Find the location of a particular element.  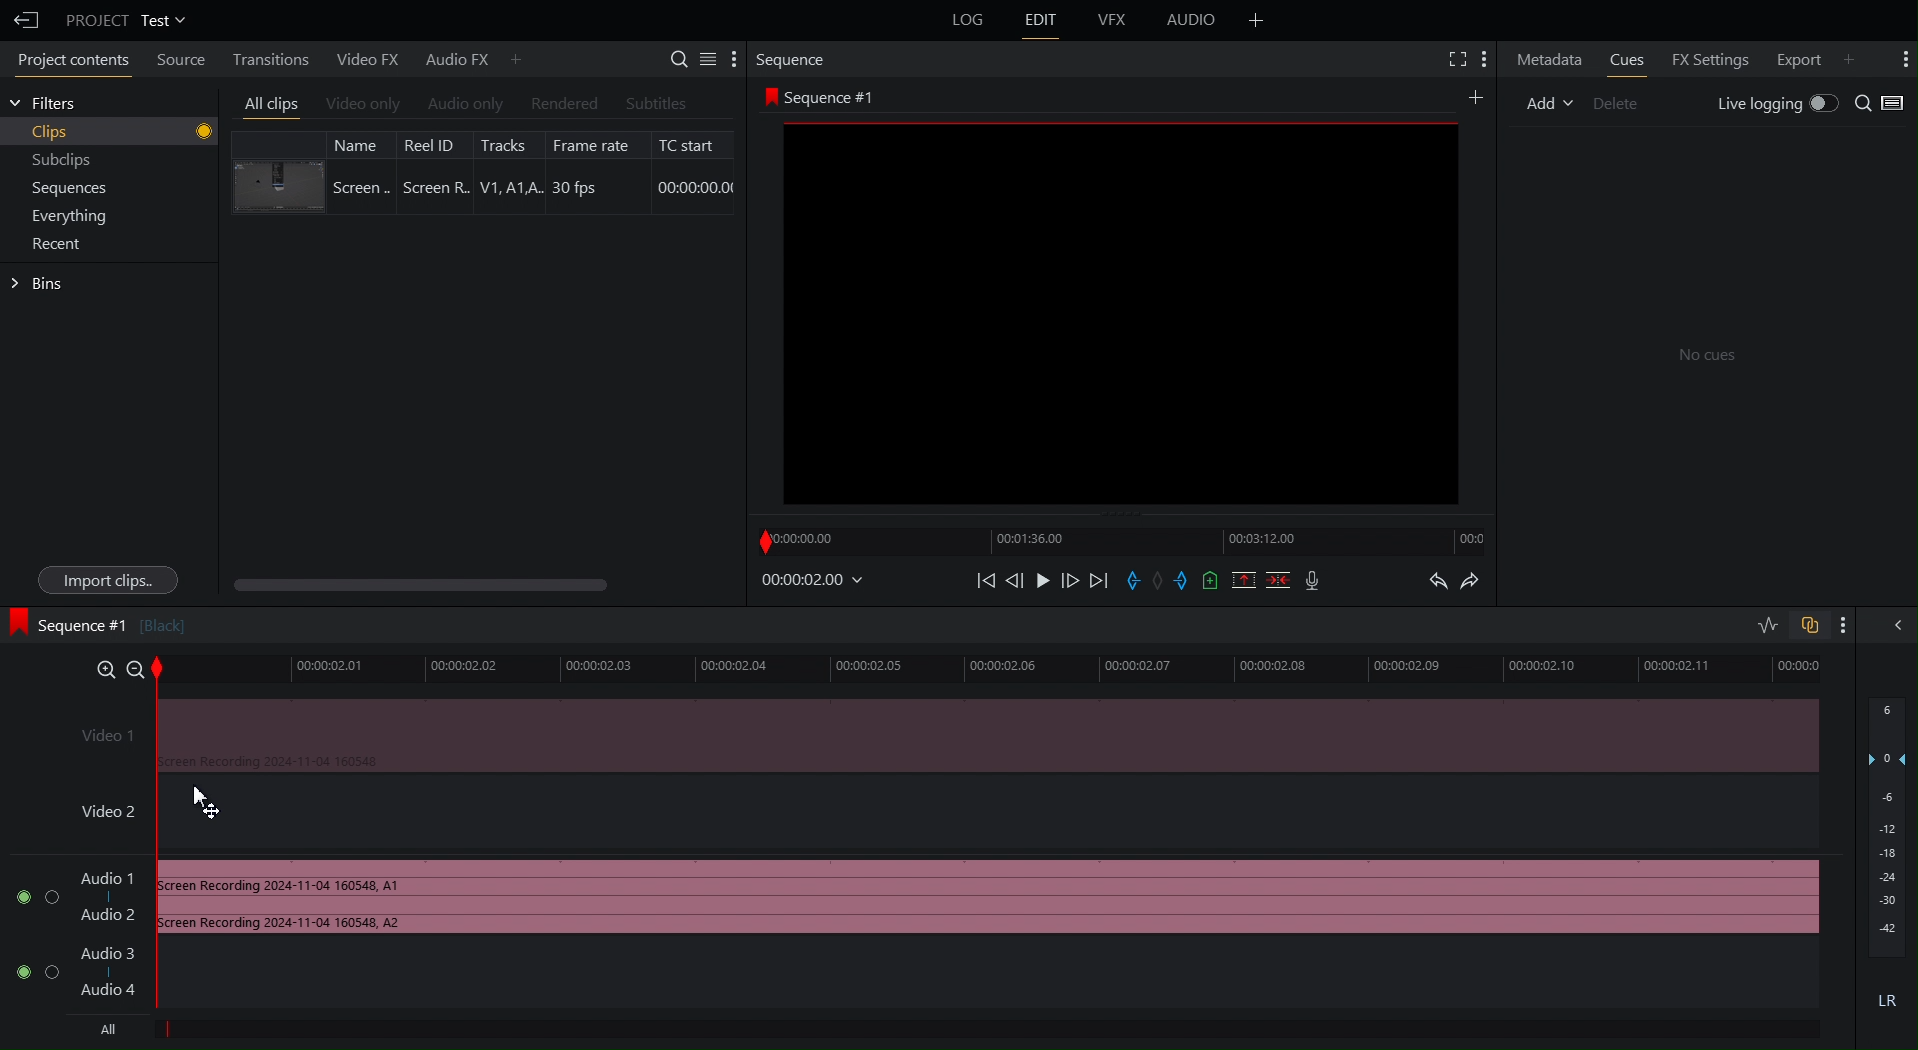

Audio Track 1 is located at coordinates (909, 899).